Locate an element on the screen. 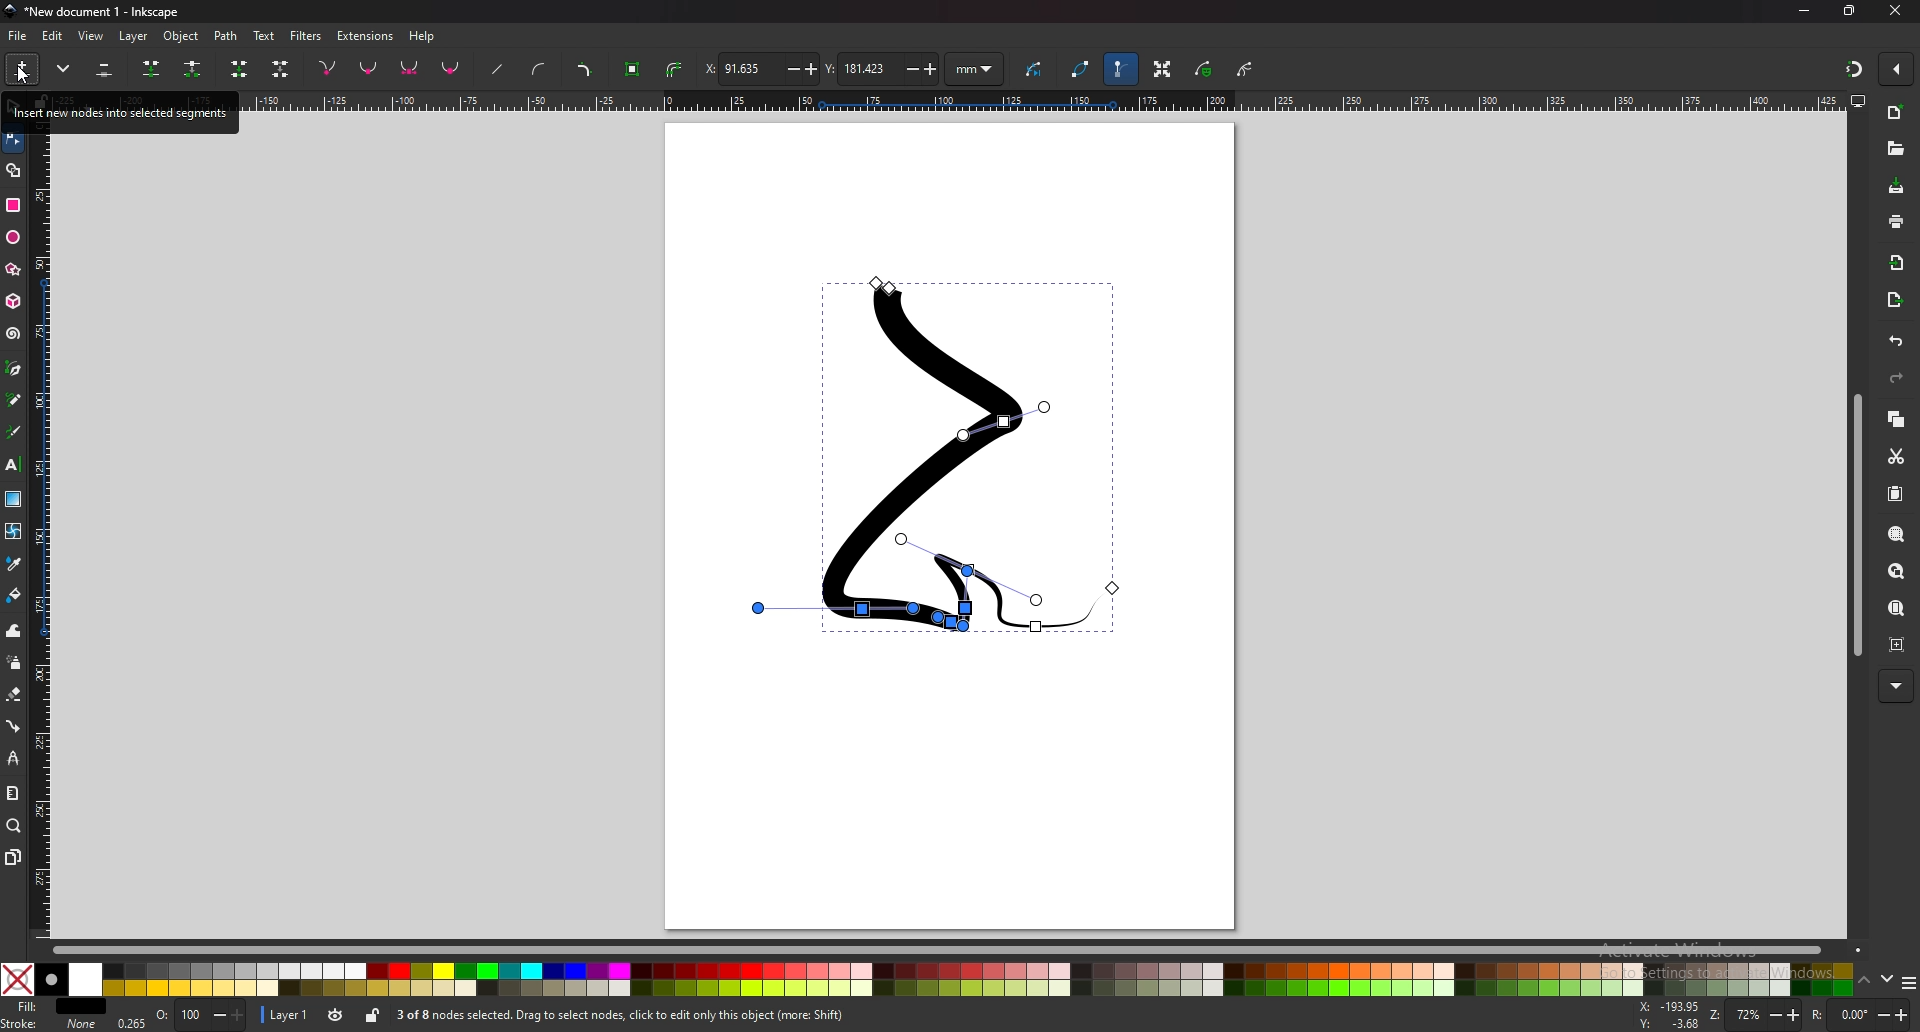 Image resolution: width=1920 pixels, height=1032 pixels. up is located at coordinates (1864, 981).